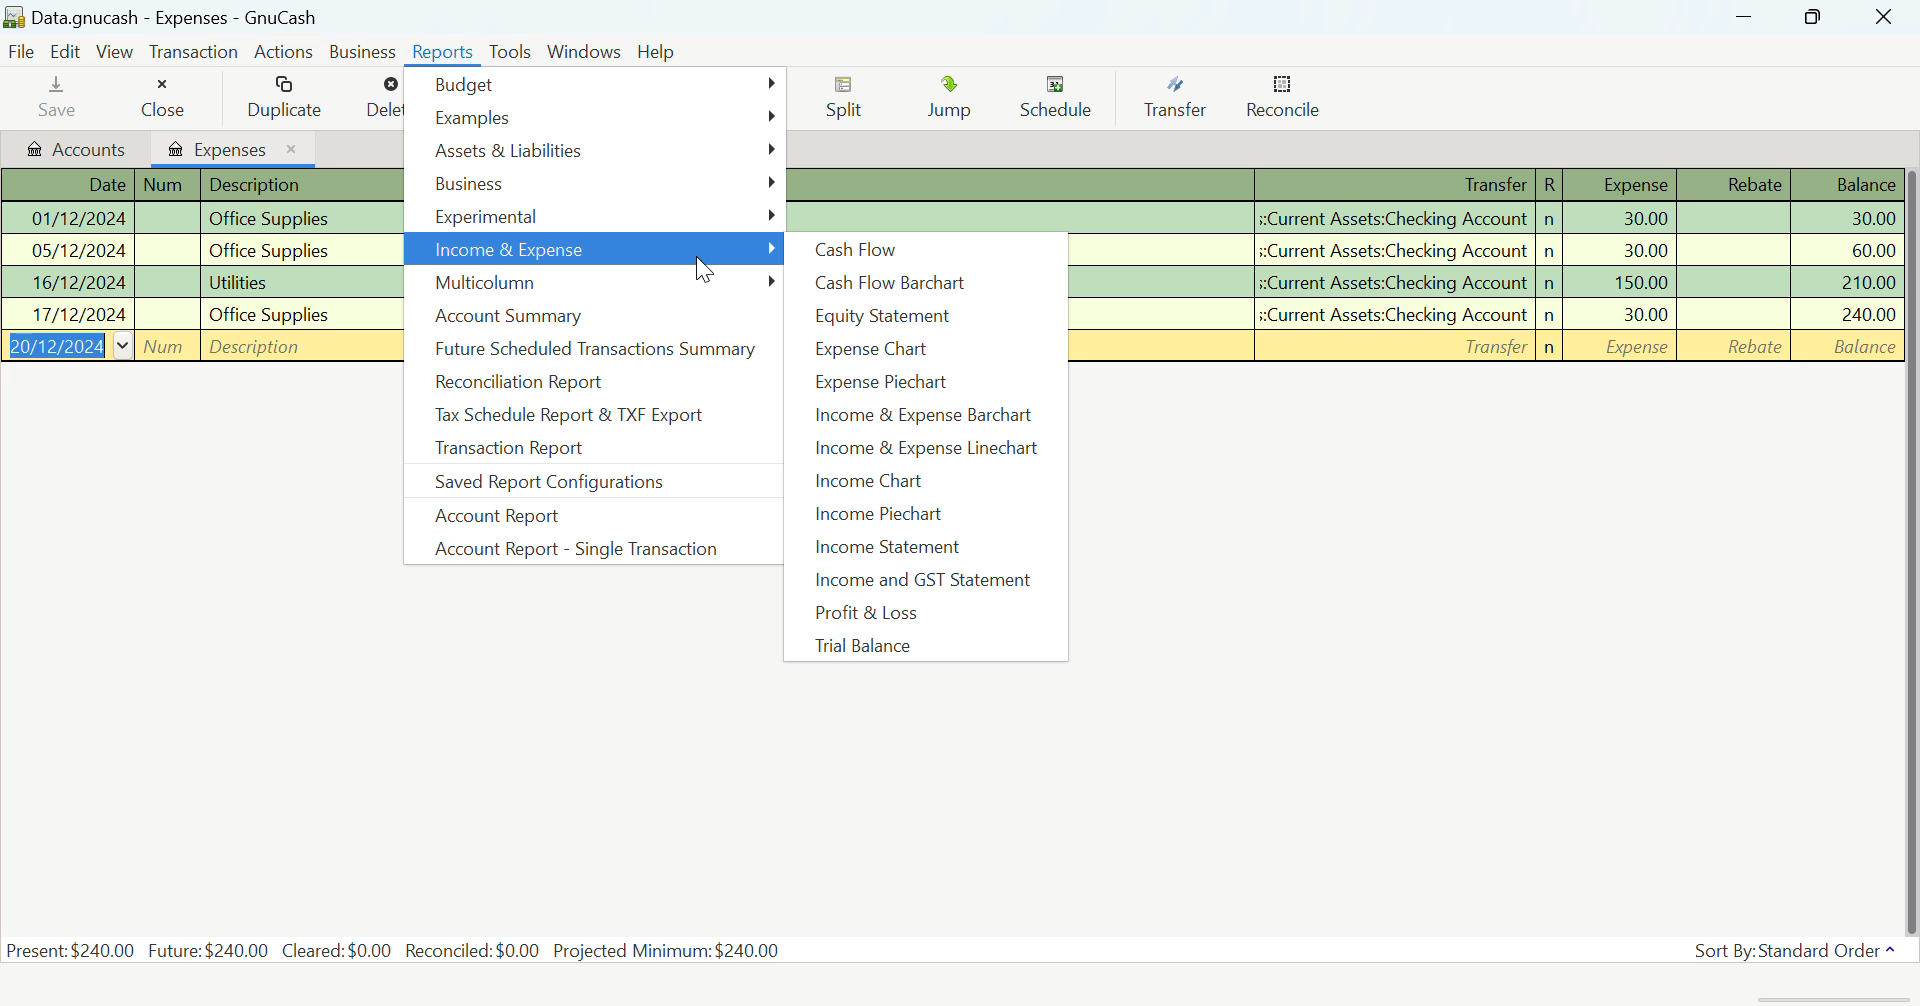 The width and height of the screenshot is (1920, 1006). I want to click on Tax Schedule Report & TXF Export, so click(584, 417).